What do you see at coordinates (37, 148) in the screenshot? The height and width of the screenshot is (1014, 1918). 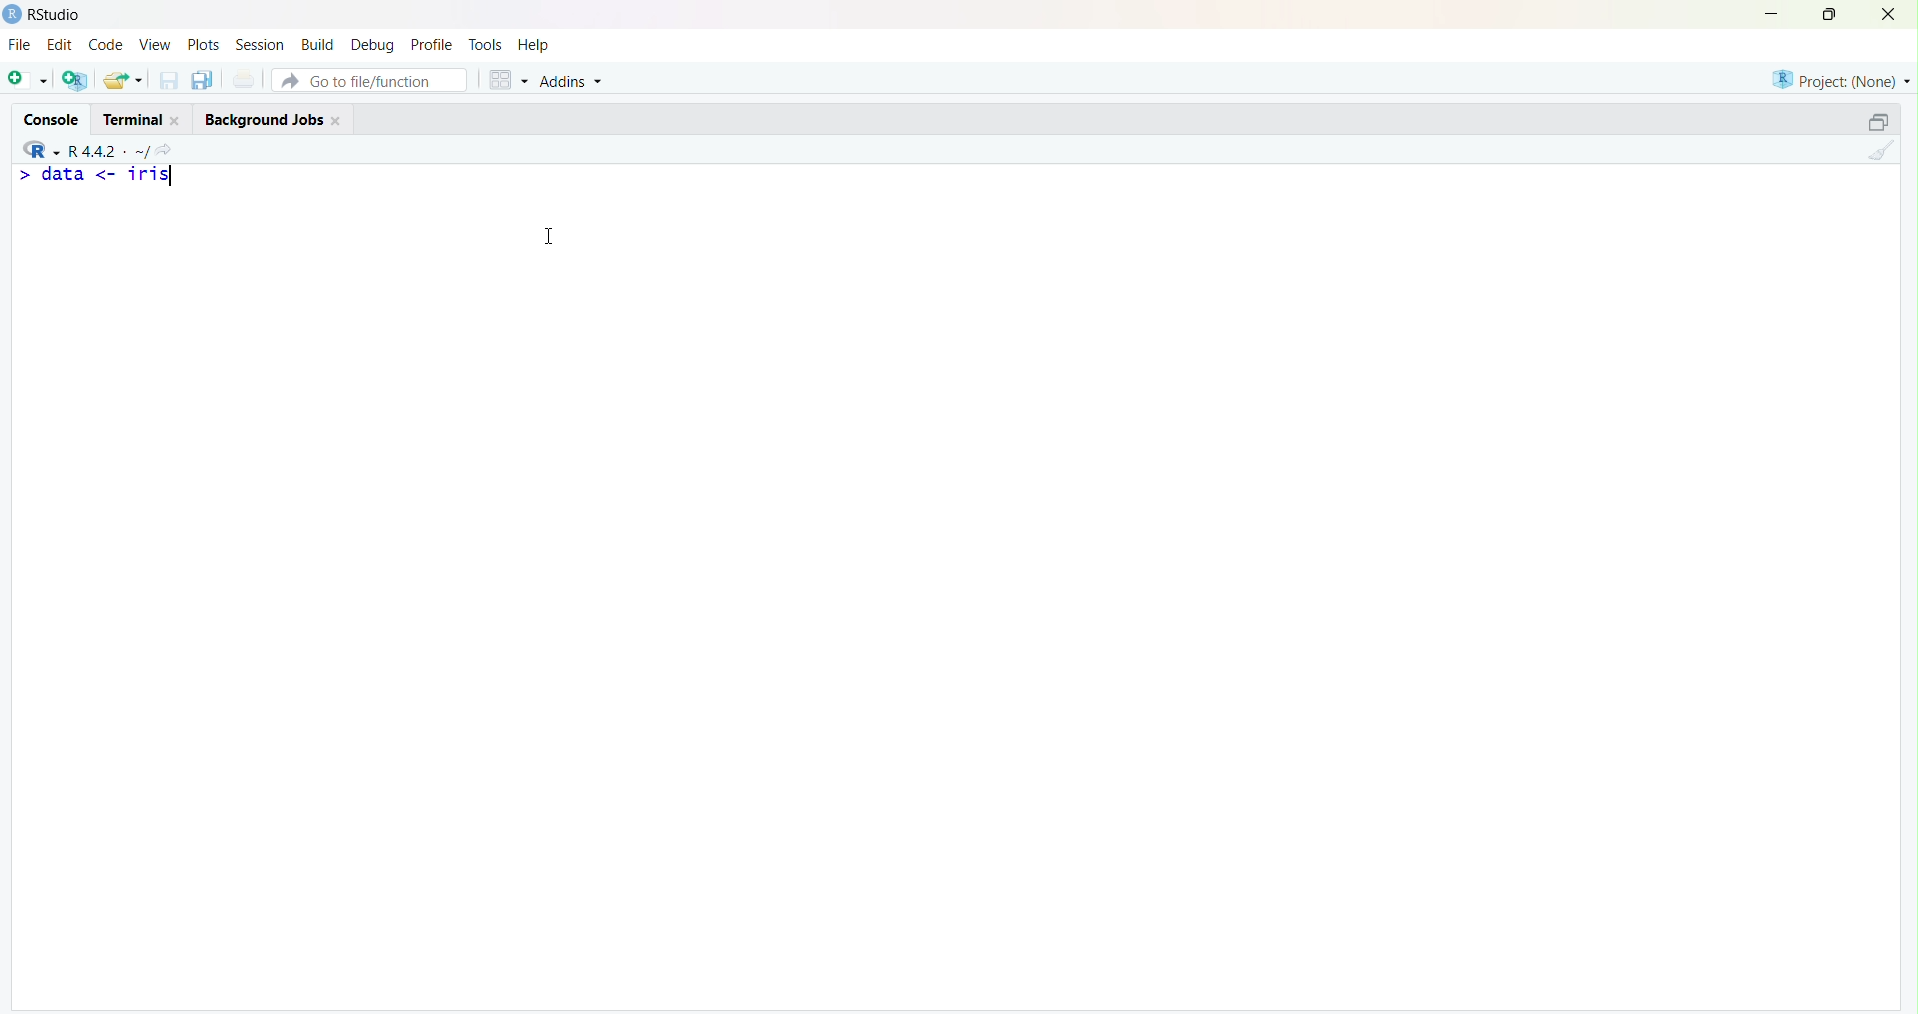 I see `RStudio logo` at bounding box center [37, 148].